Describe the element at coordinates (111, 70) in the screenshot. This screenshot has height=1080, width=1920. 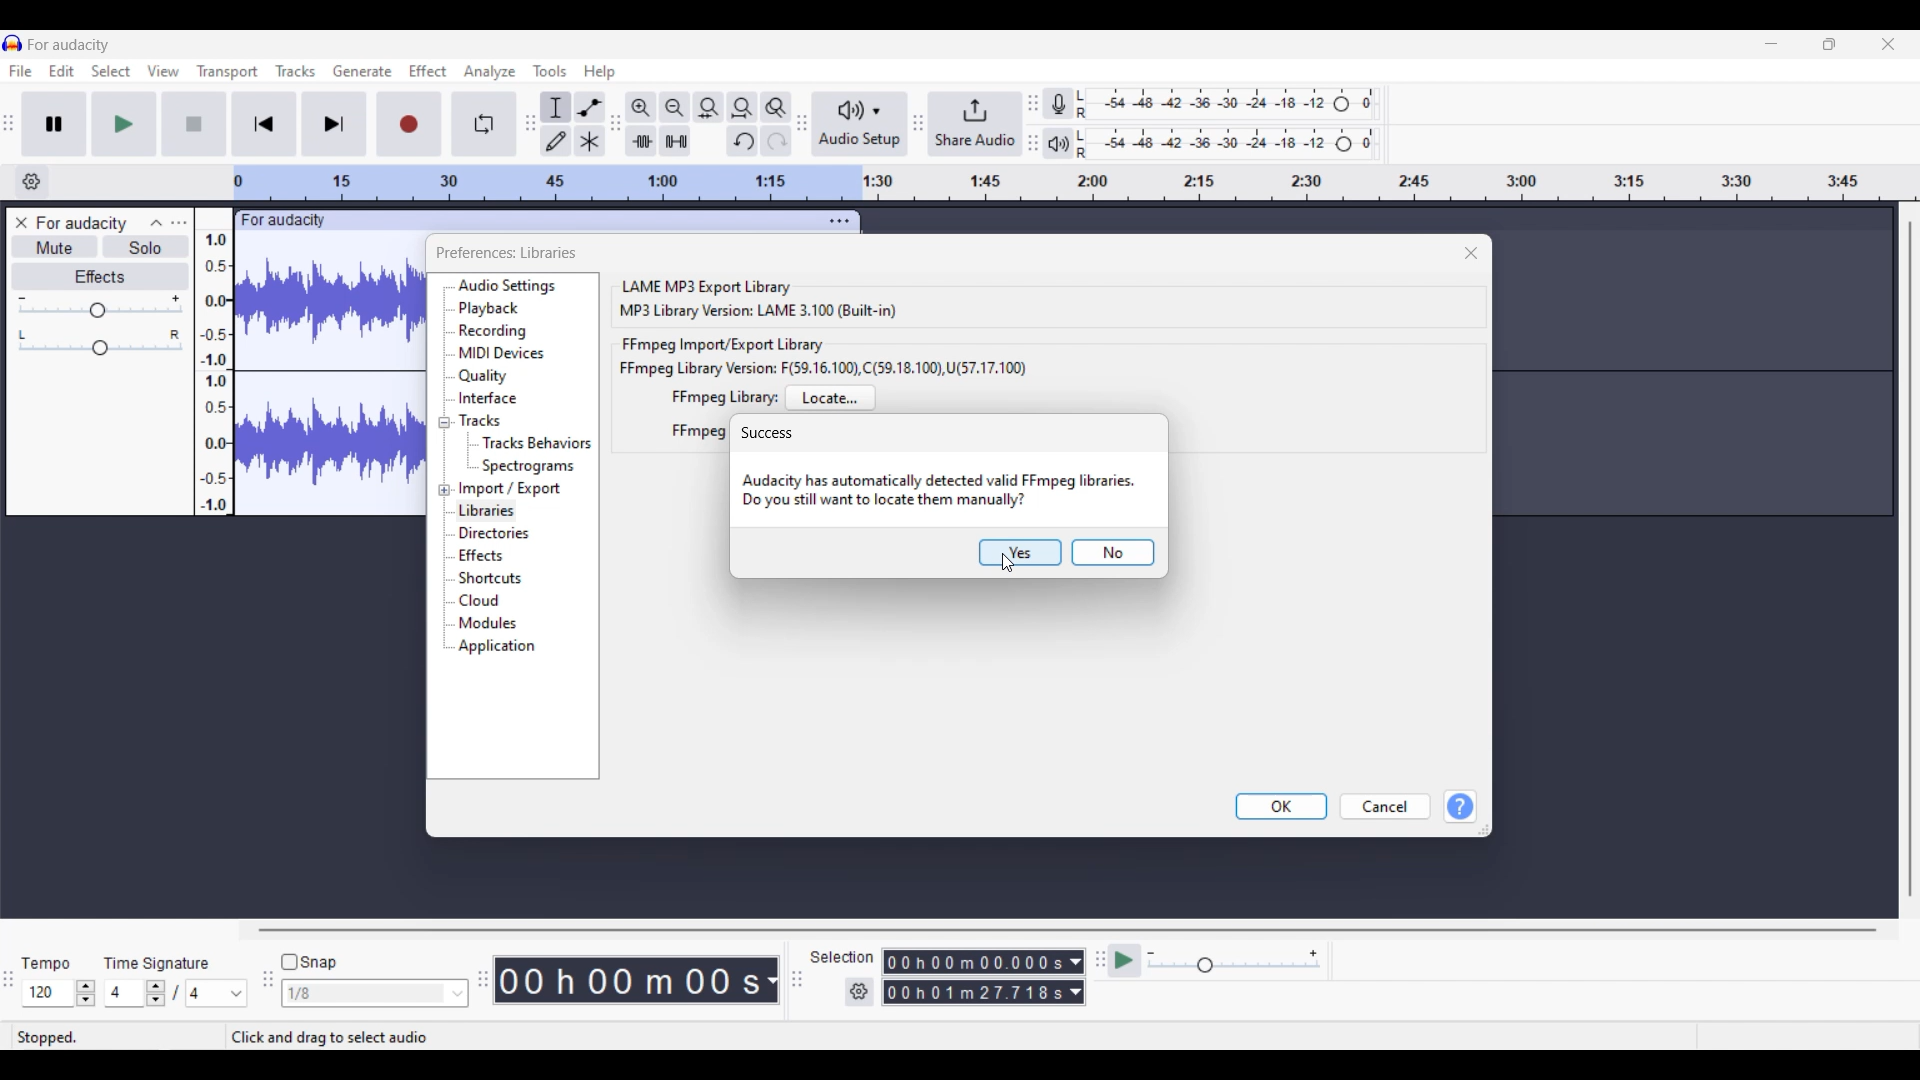
I see `Select menu` at that location.